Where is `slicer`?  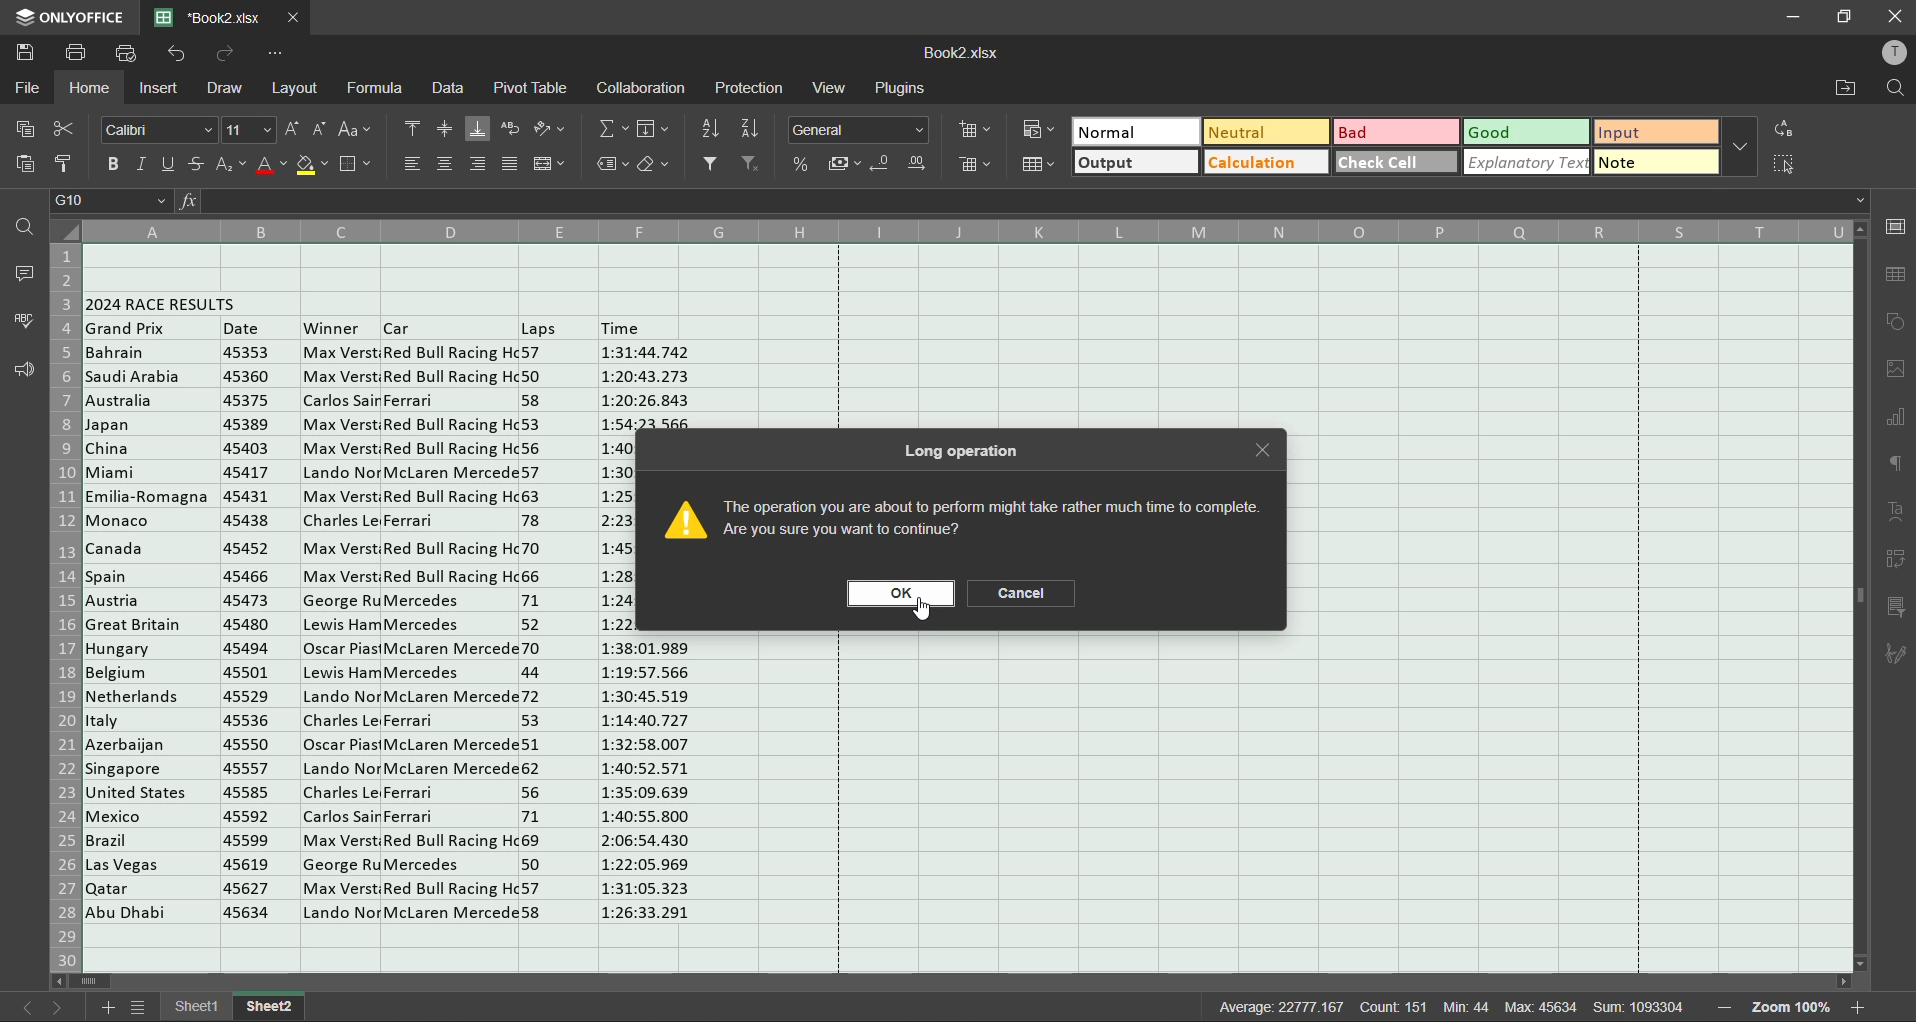
slicer is located at coordinates (1897, 607).